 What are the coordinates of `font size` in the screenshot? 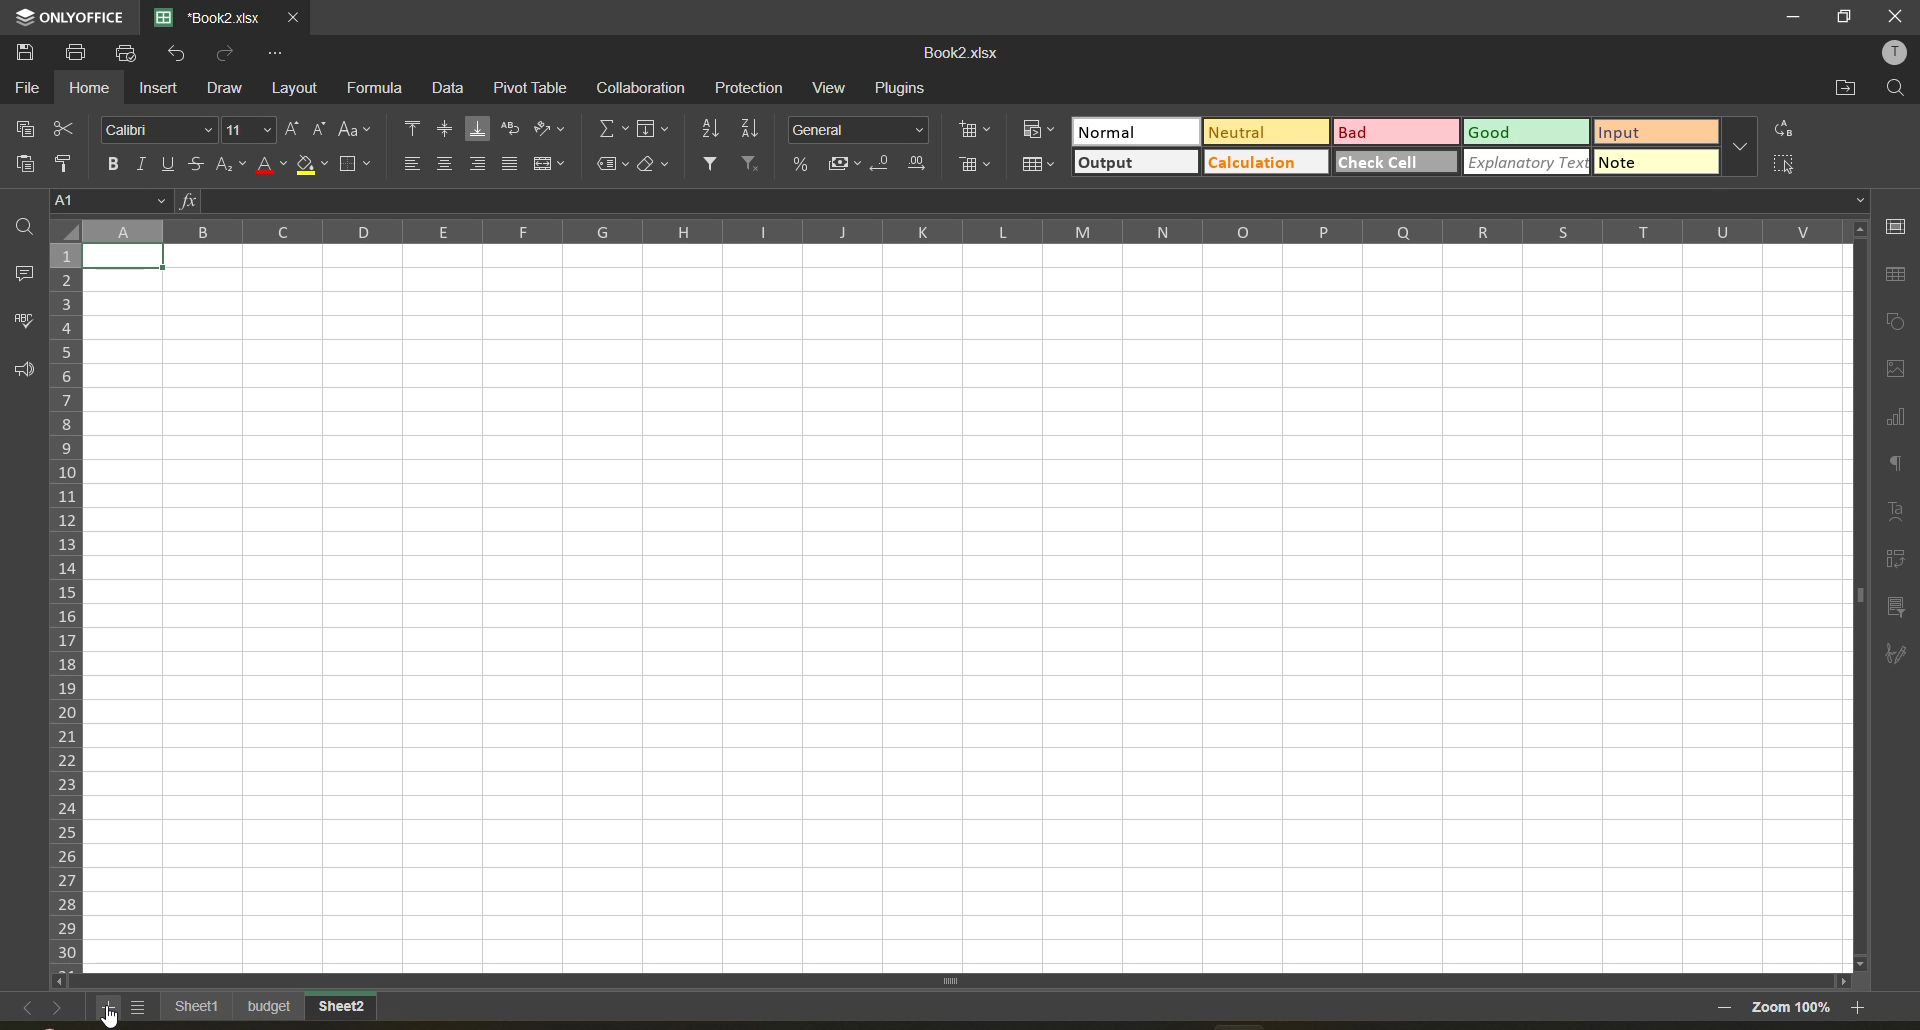 It's located at (248, 130).